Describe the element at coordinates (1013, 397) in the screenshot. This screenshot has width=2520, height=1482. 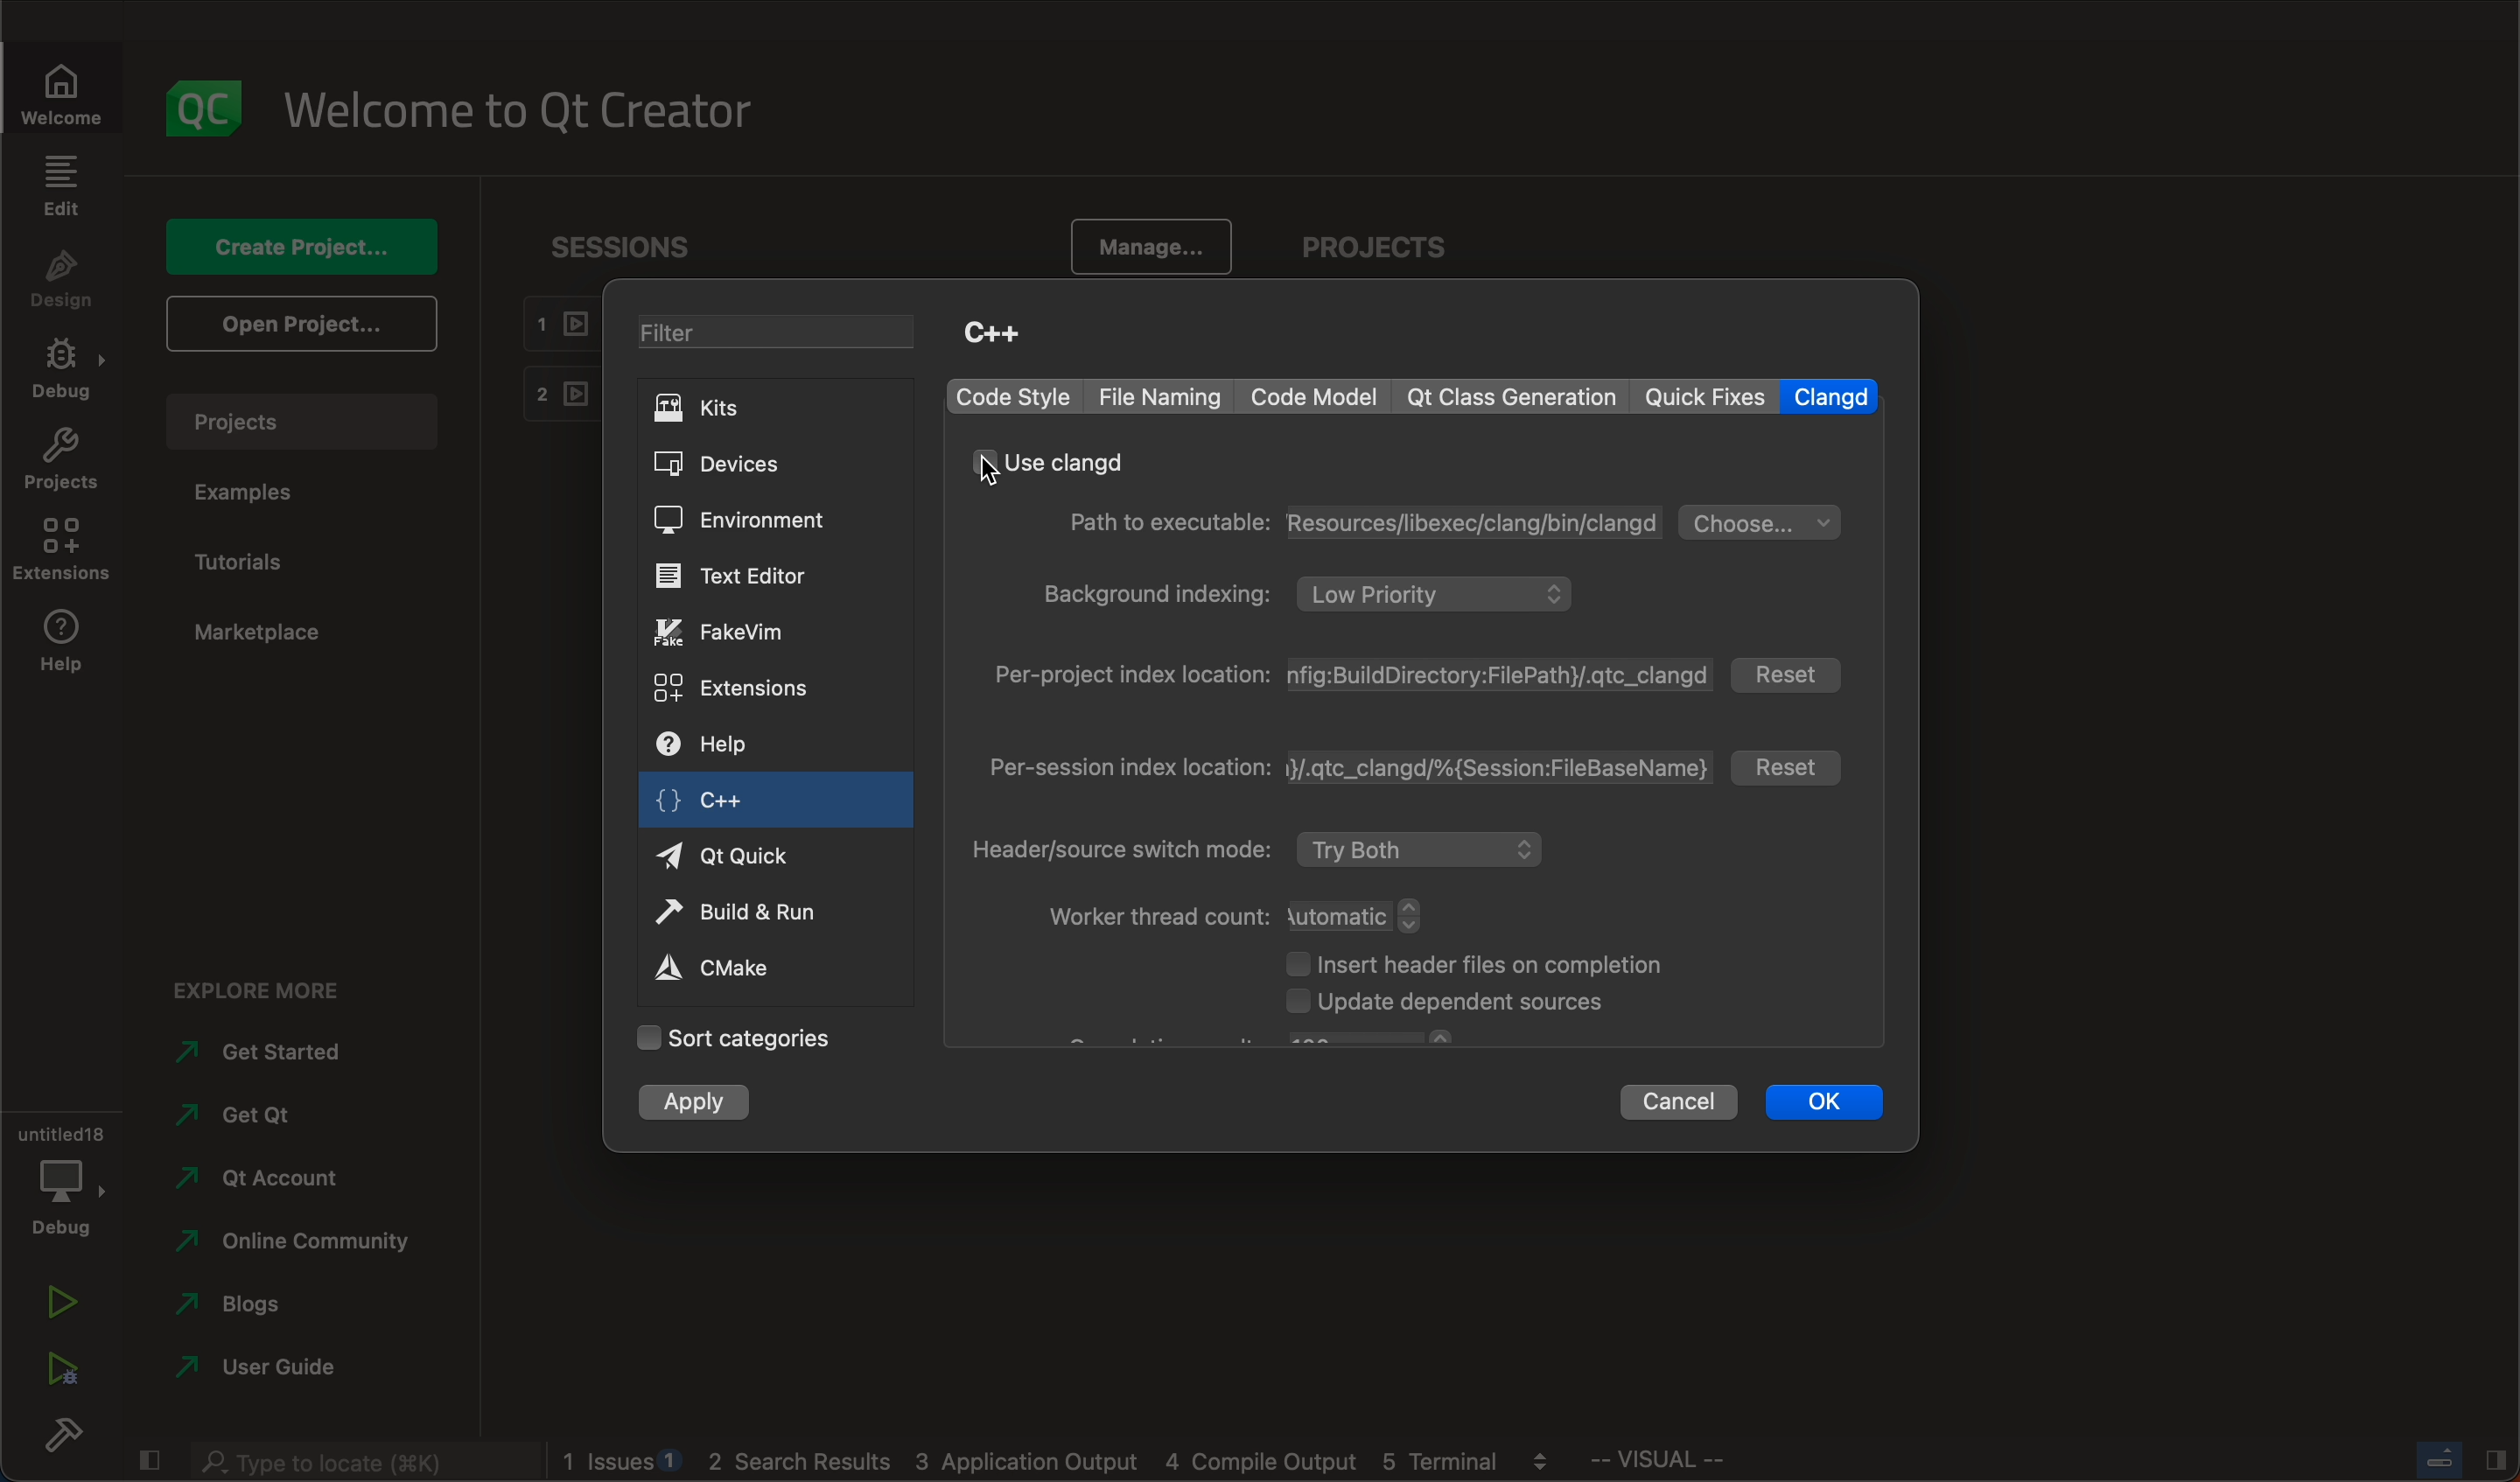
I see `code style` at that location.